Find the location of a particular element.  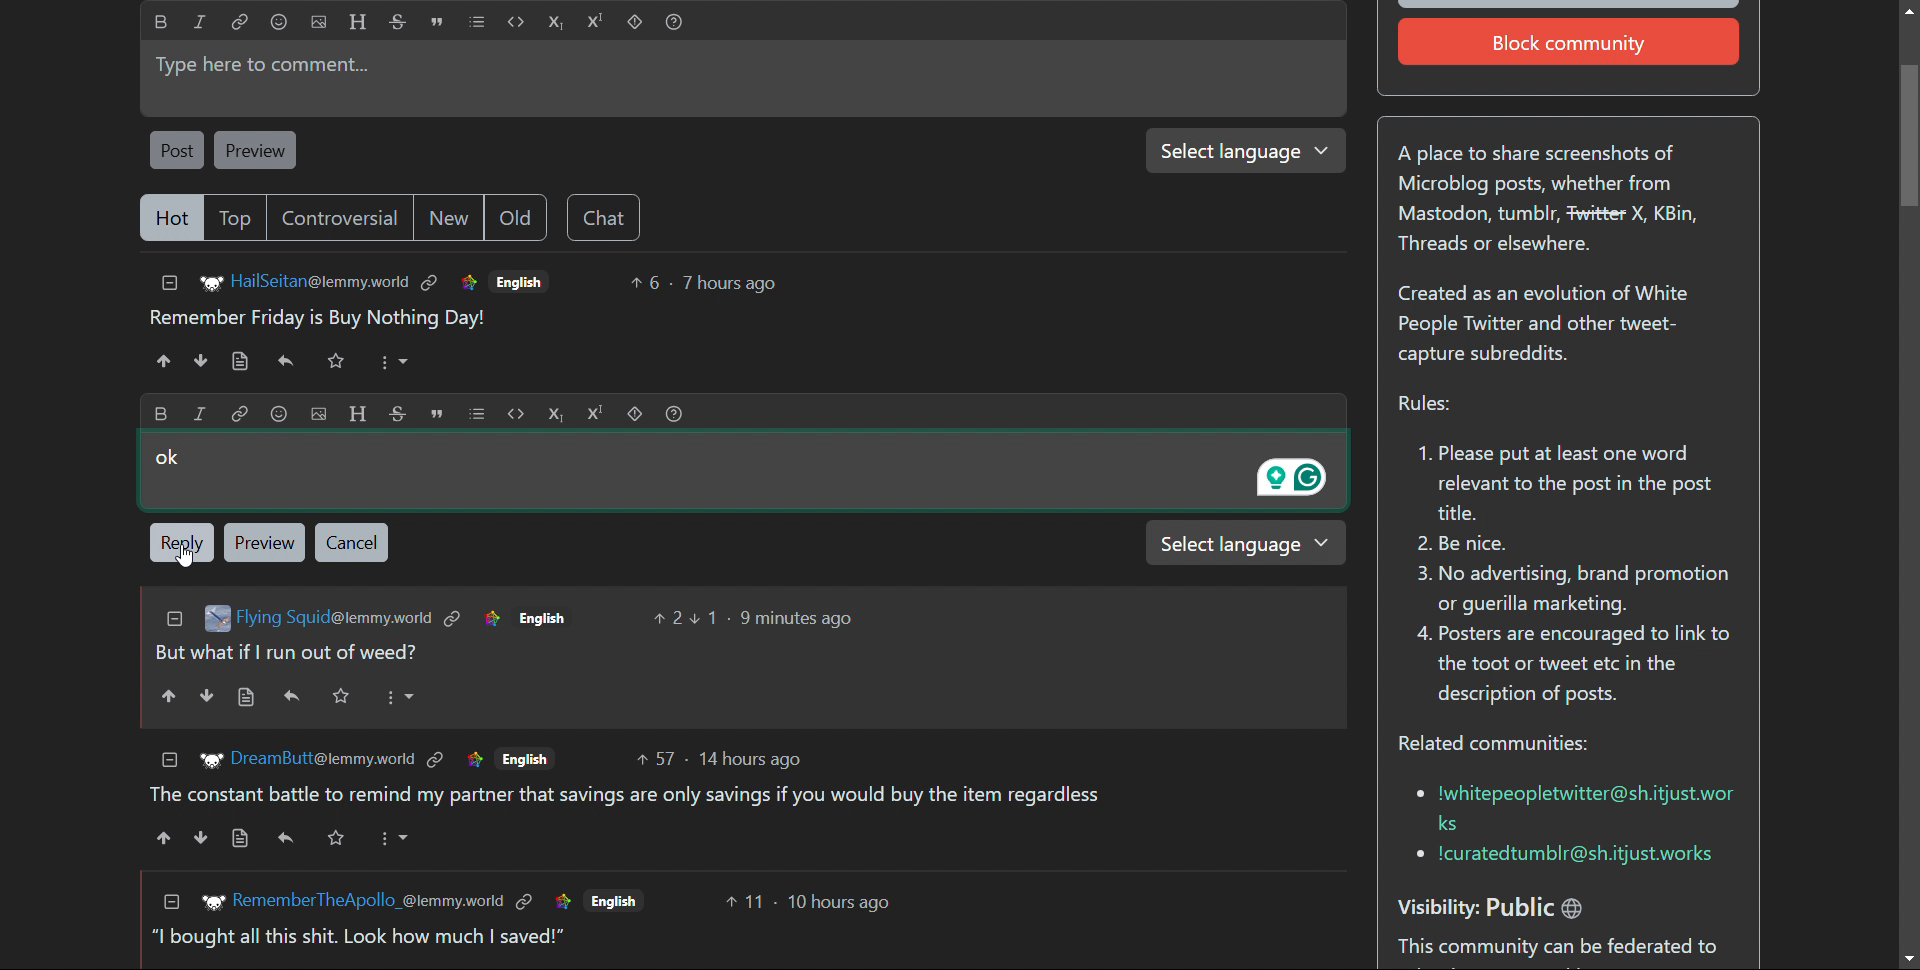

link is located at coordinates (469, 760).